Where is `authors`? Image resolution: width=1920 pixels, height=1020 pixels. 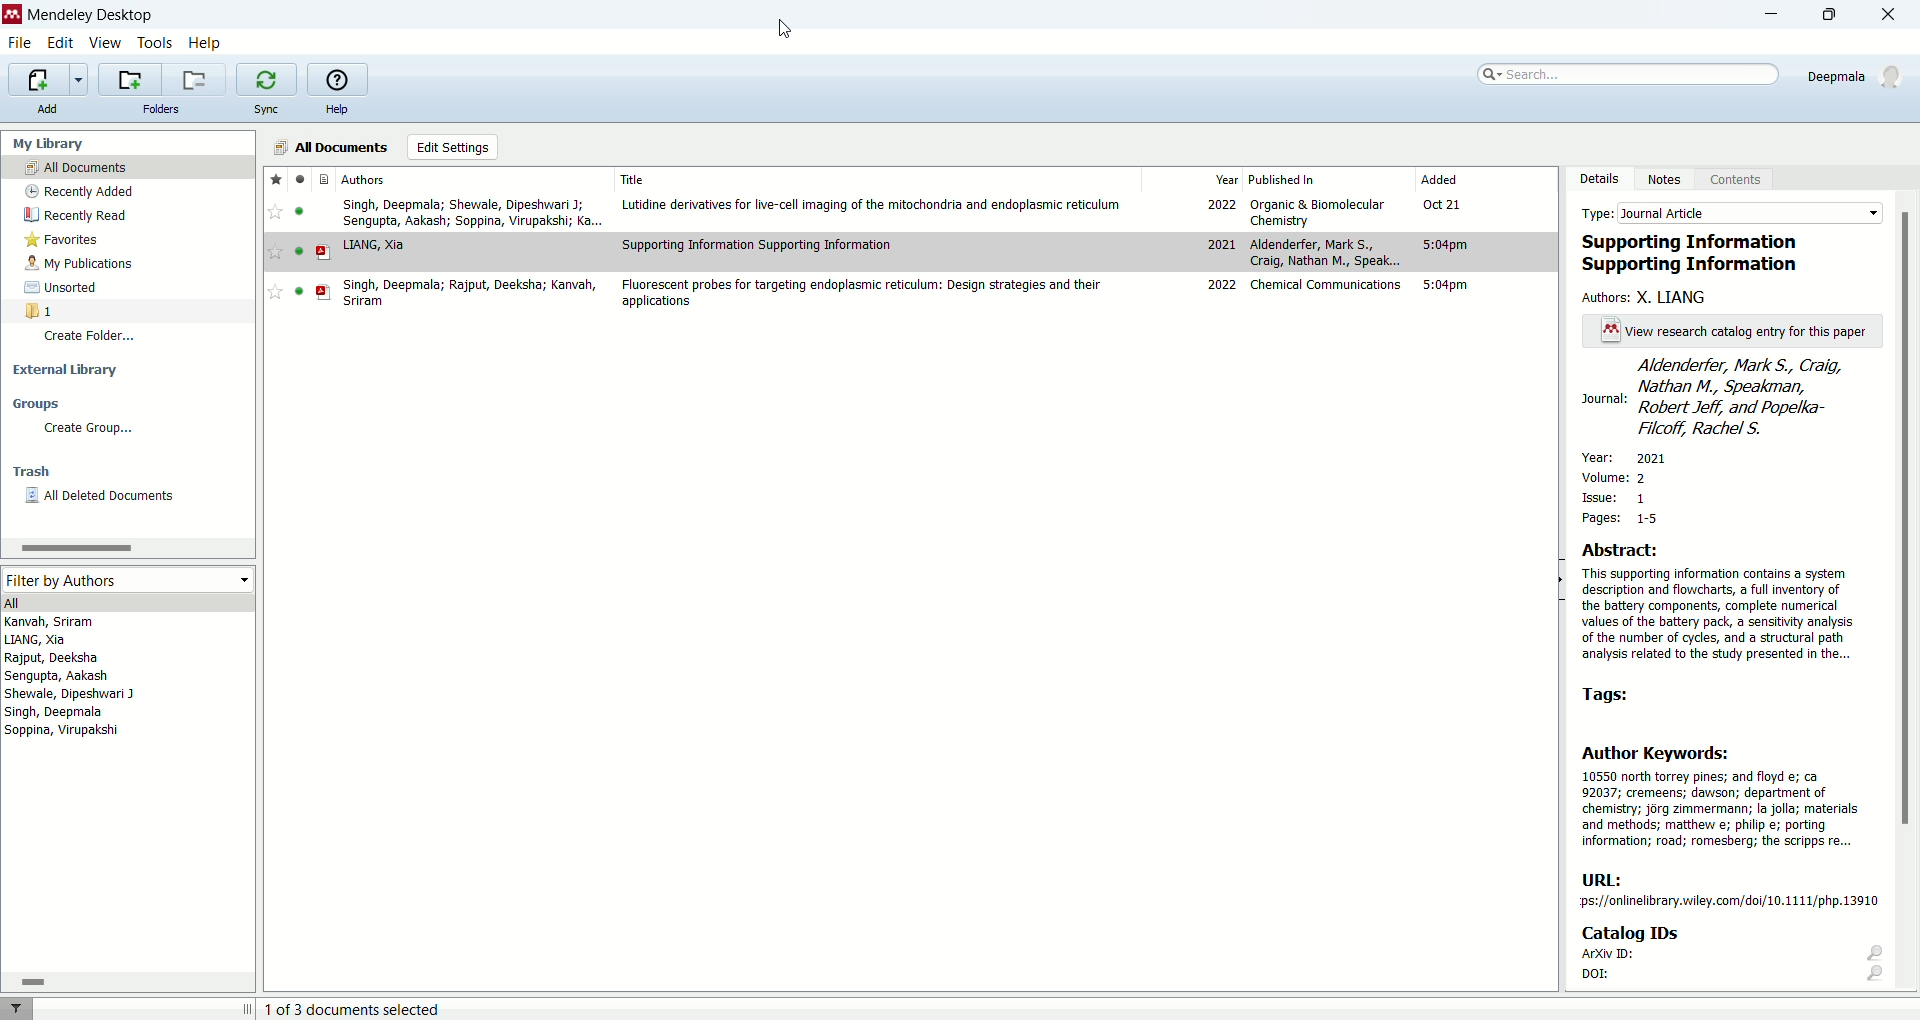
authors is located at coordinates (365, 179).